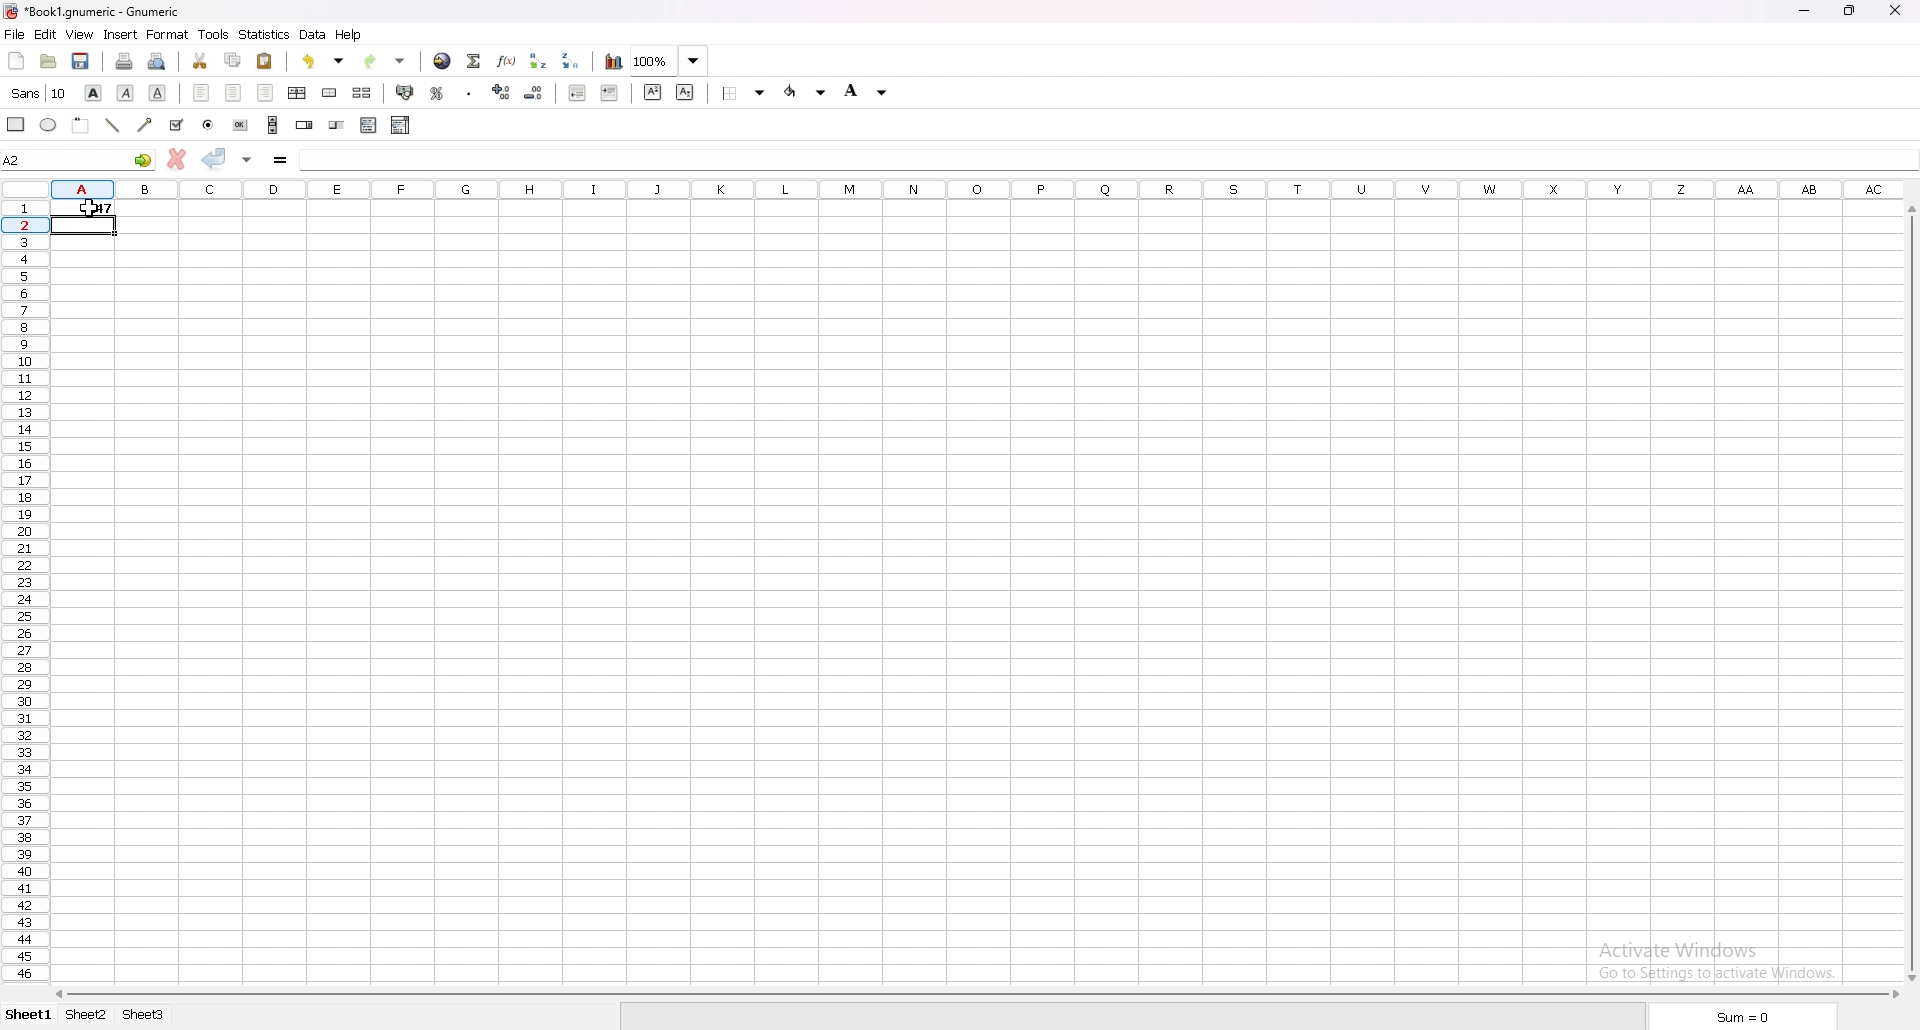 The image size is (1920, 1030). I want to click on split merged cells, so click(362, 93).